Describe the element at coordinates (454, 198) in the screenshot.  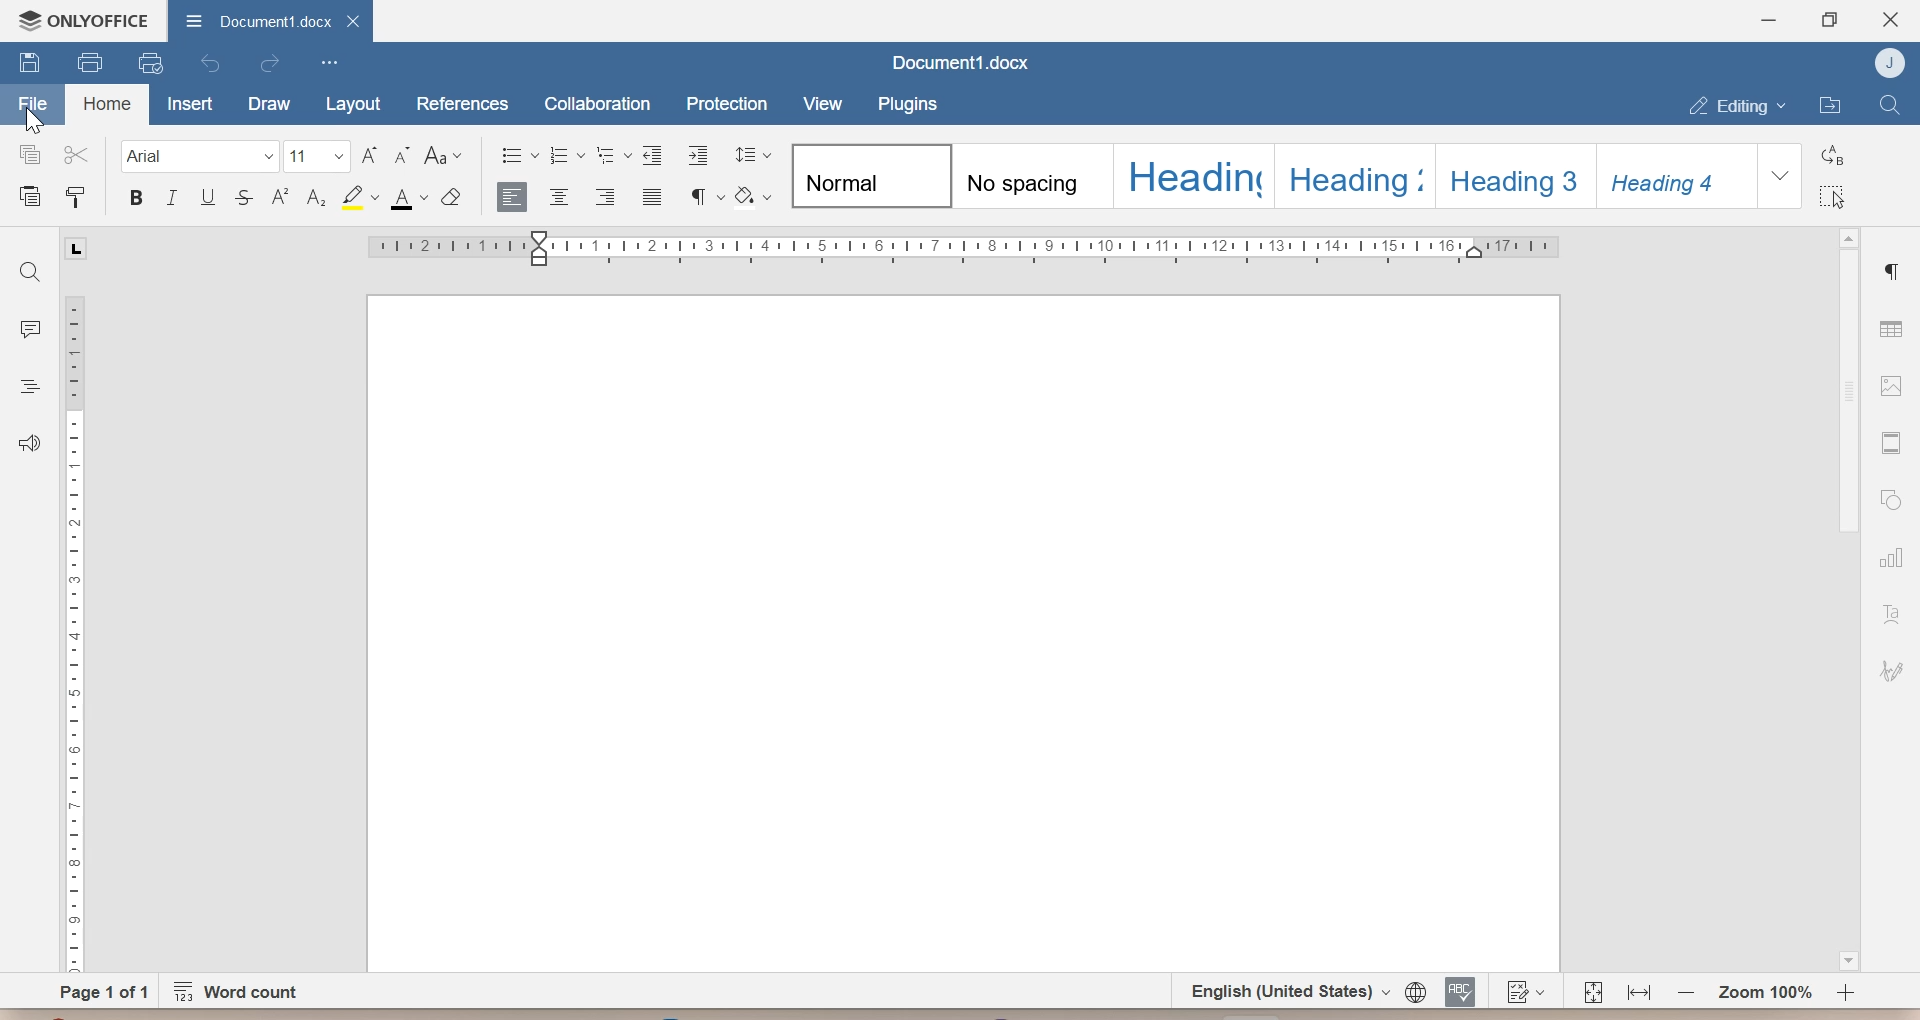
I see `Clear style` at that location.